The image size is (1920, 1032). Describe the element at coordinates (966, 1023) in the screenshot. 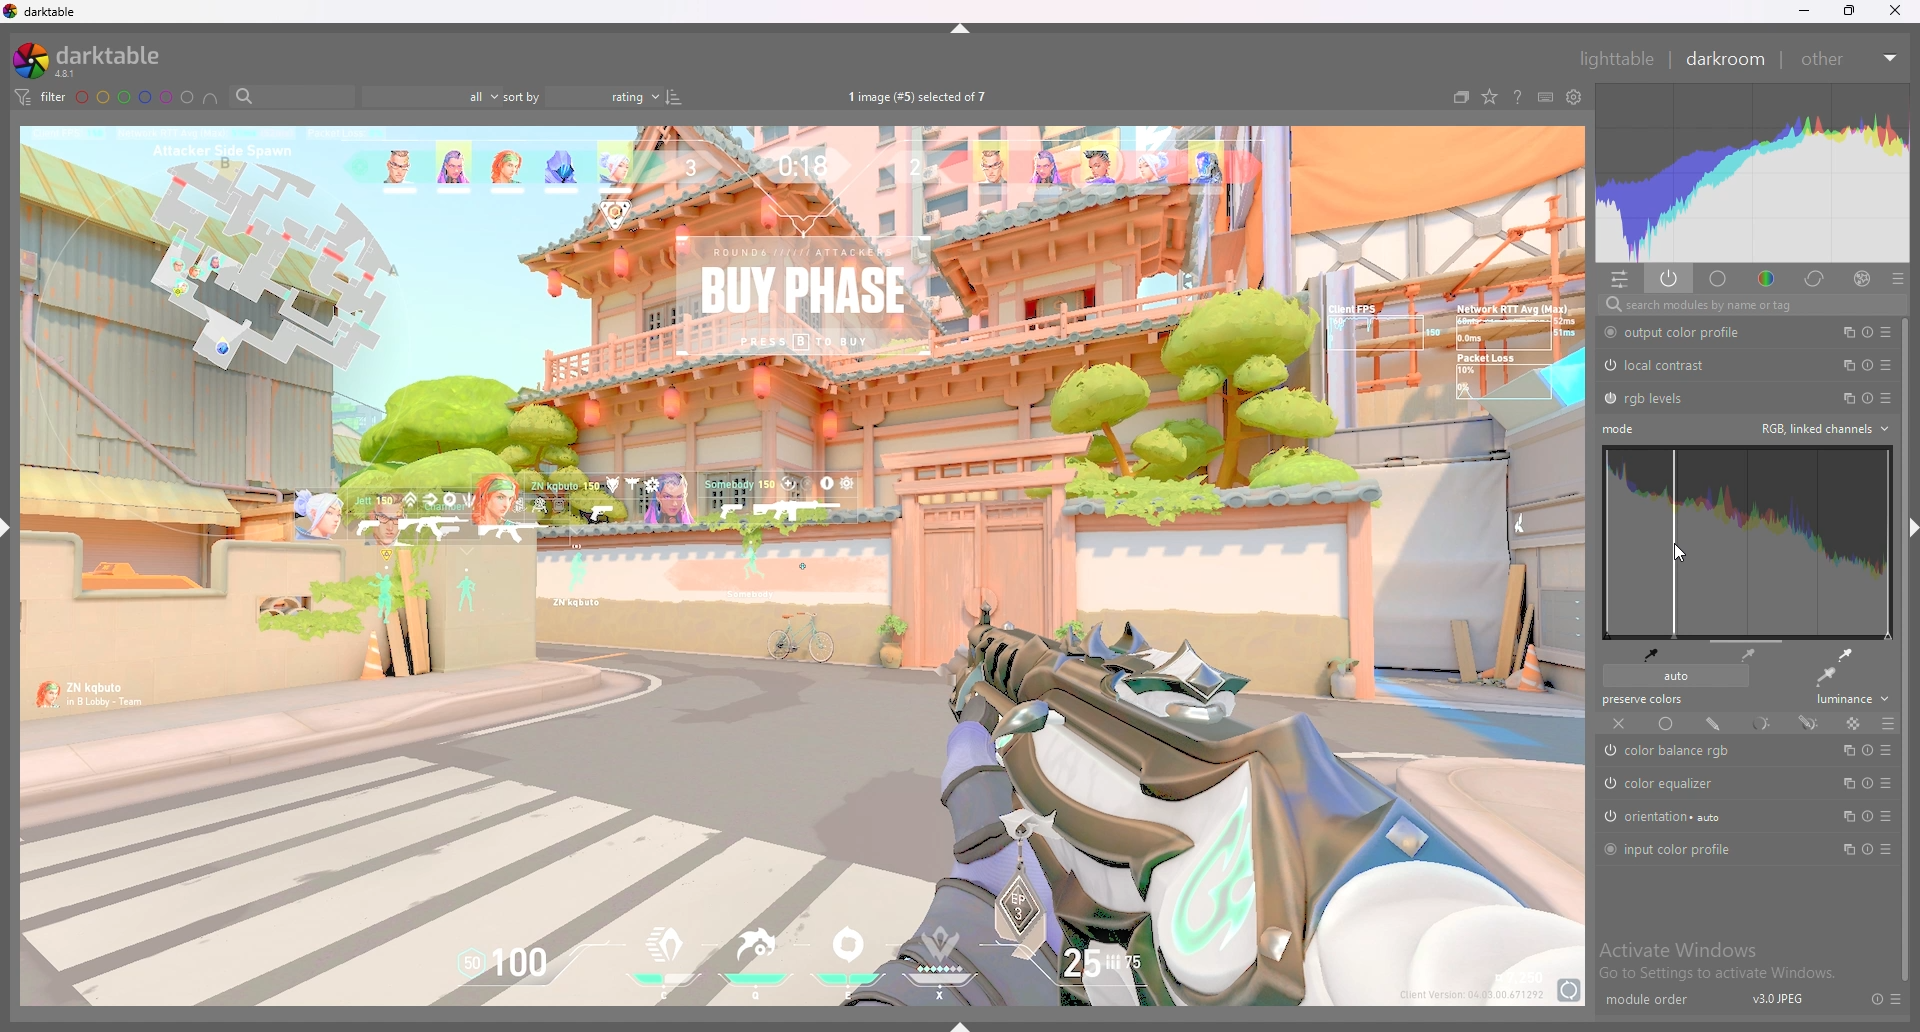

I see `hide` at that location.